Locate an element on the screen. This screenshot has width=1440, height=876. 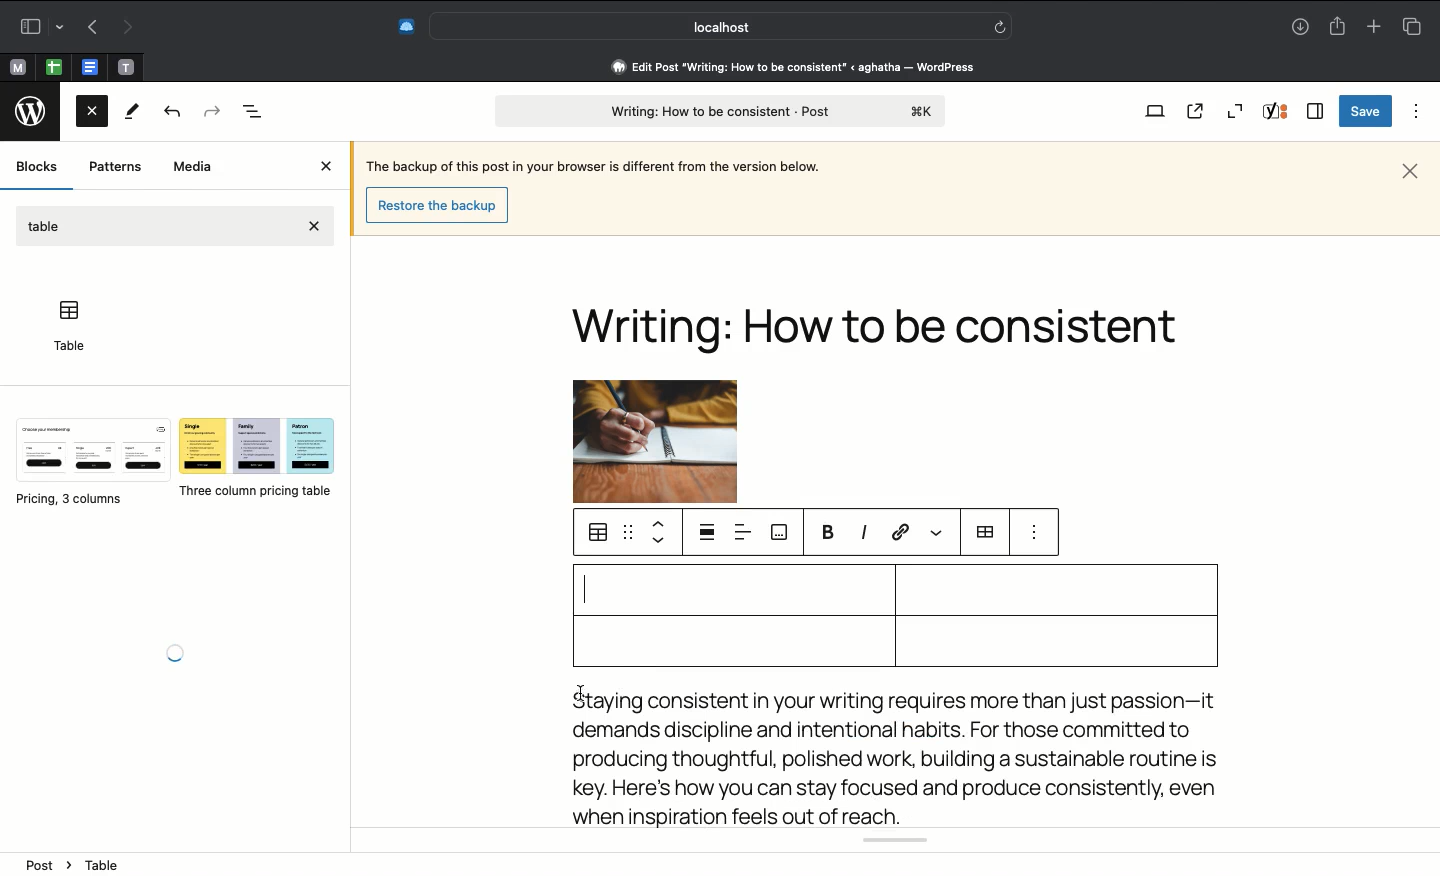
Close is located at coordinates (1410, 171).